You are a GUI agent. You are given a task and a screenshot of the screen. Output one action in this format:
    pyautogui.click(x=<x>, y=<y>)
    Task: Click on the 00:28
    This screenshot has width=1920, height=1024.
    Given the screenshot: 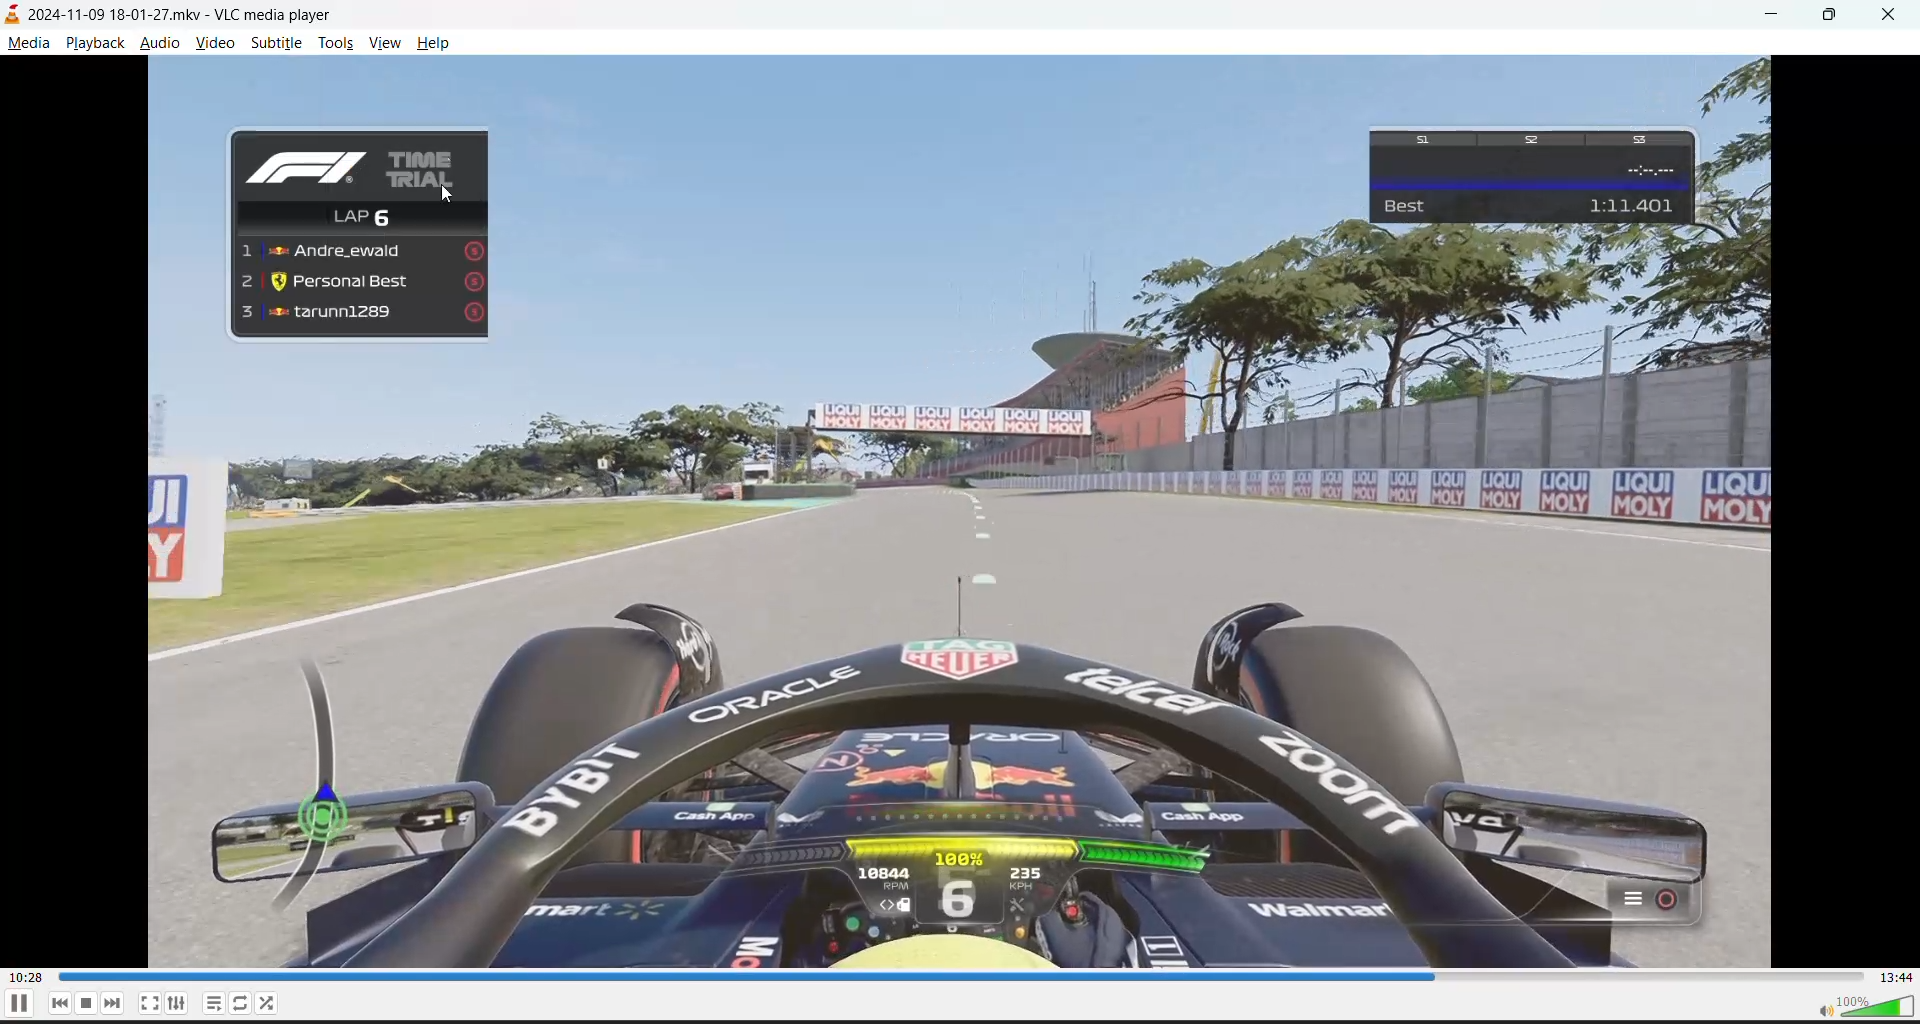 What is the action you would take?
    pyautogui.click(x=24, y=974)
    